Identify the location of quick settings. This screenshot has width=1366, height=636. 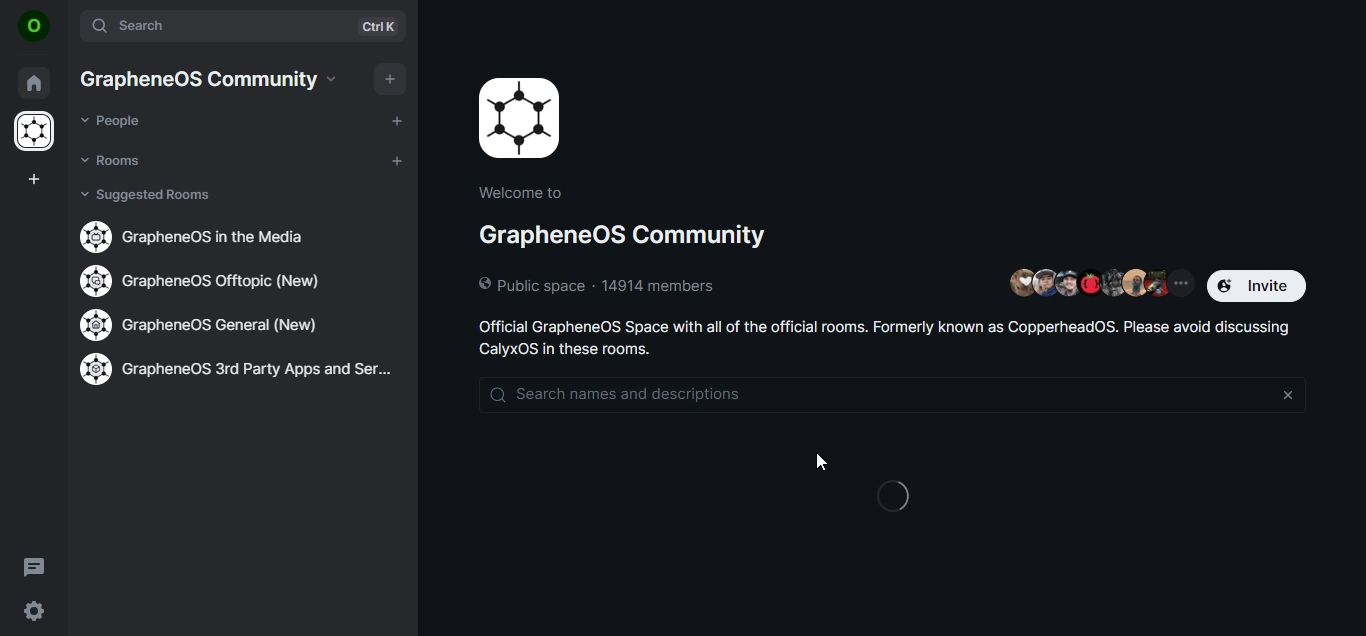
(34, 611).